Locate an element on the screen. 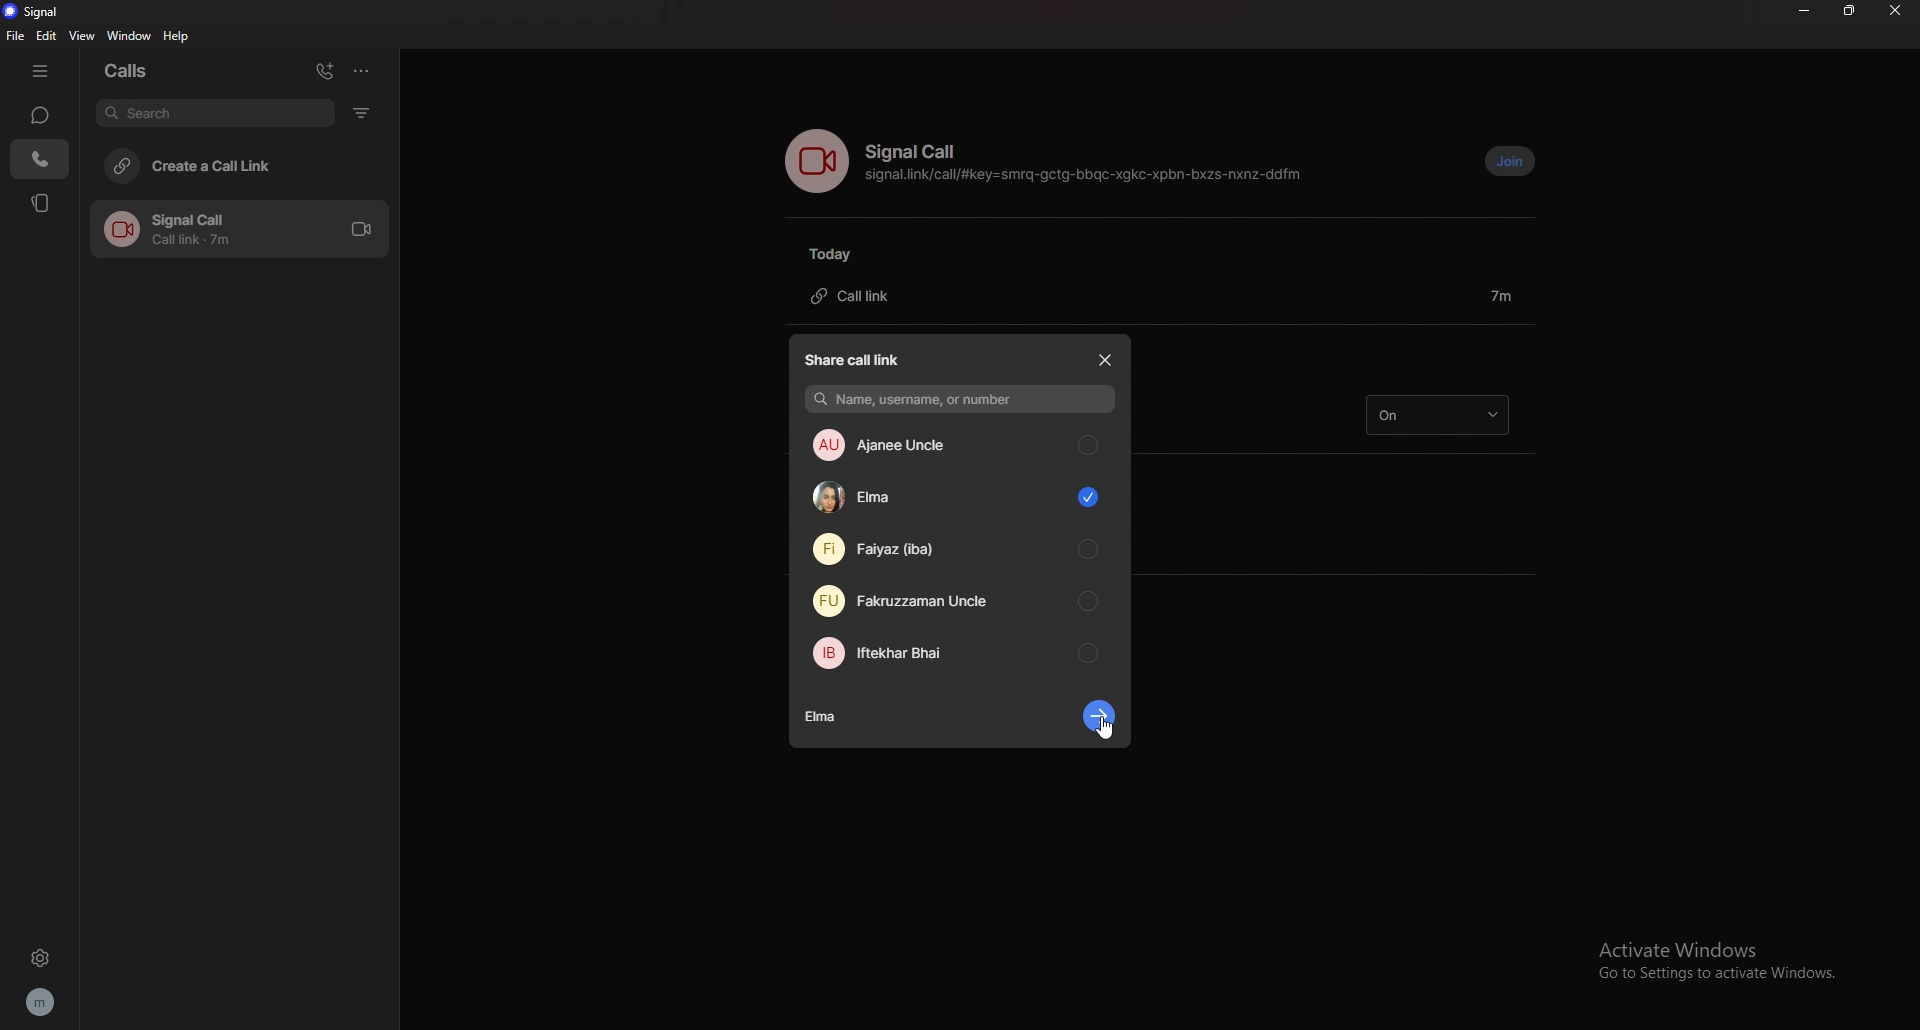 This screenshot has height=1030, width=1920. options is located at coordinates (364, 70).